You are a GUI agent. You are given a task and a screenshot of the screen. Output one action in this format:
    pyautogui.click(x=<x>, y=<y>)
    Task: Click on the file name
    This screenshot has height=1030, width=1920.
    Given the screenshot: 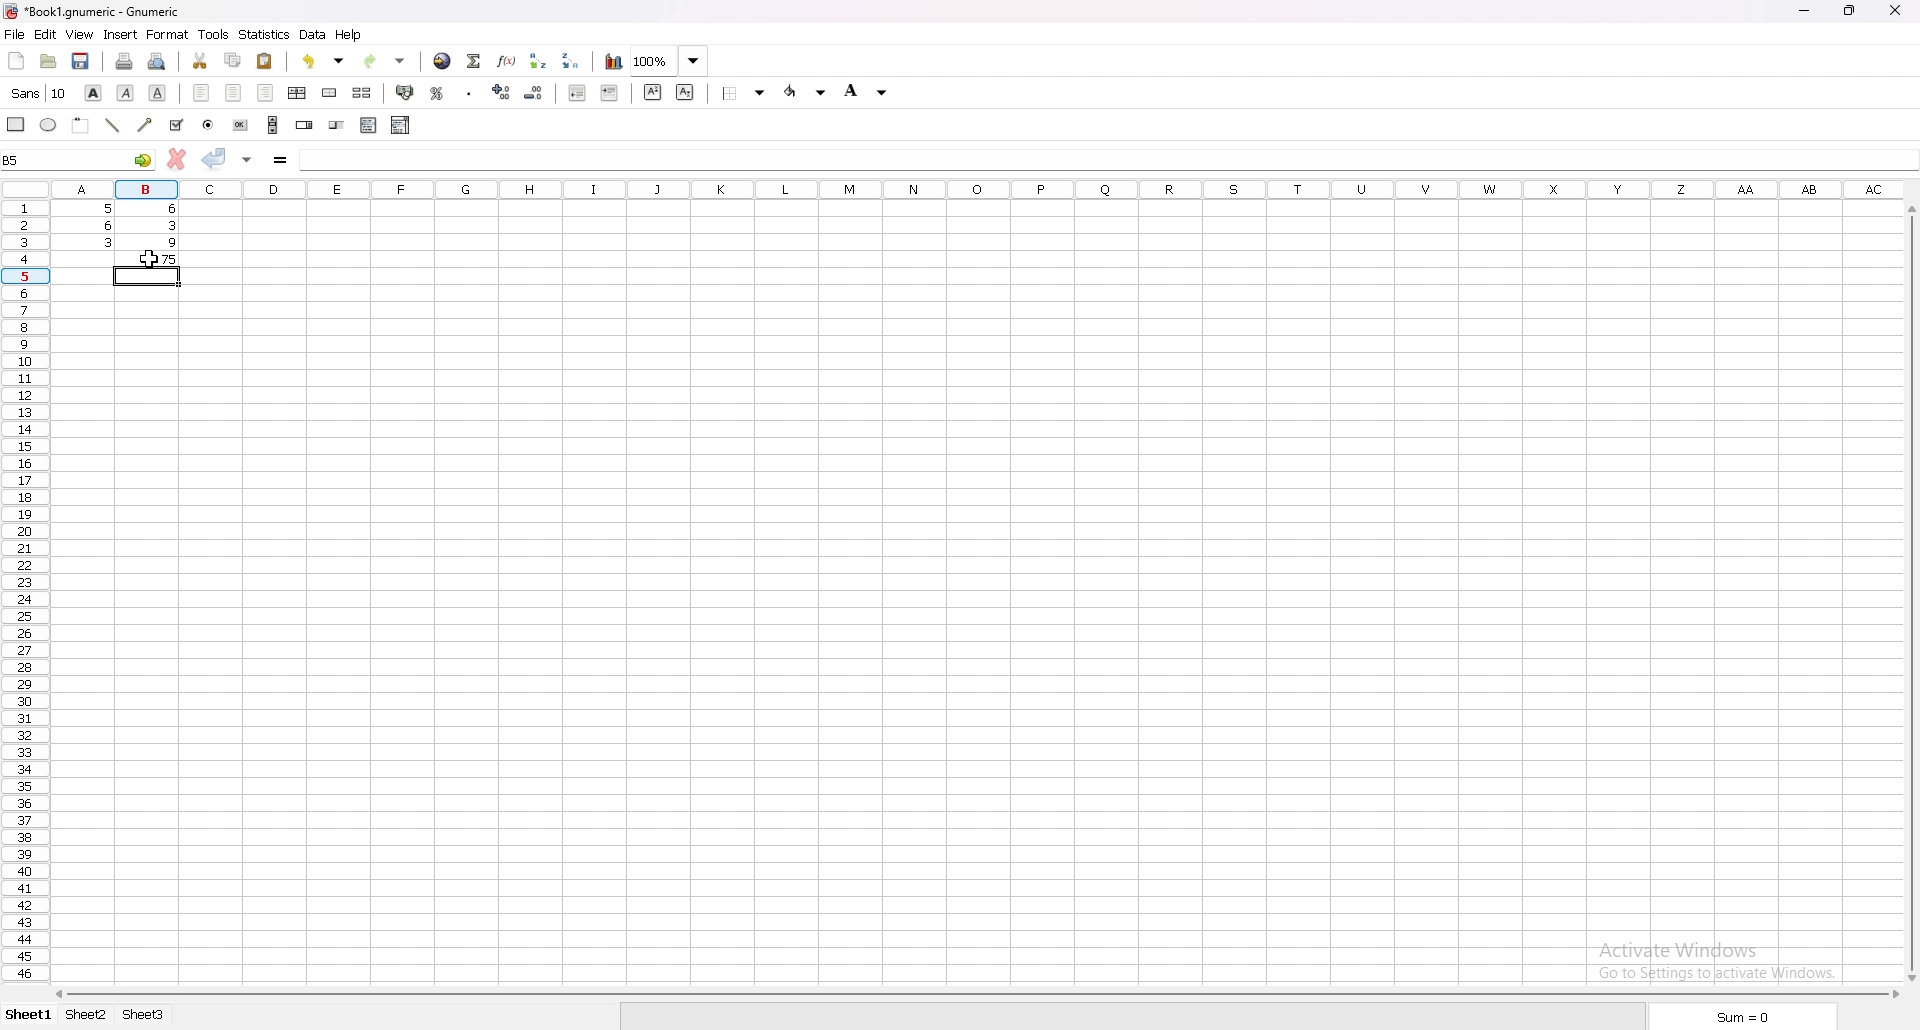 What is the action you would take?
    pyautogui.click(x=99, y=12)
    